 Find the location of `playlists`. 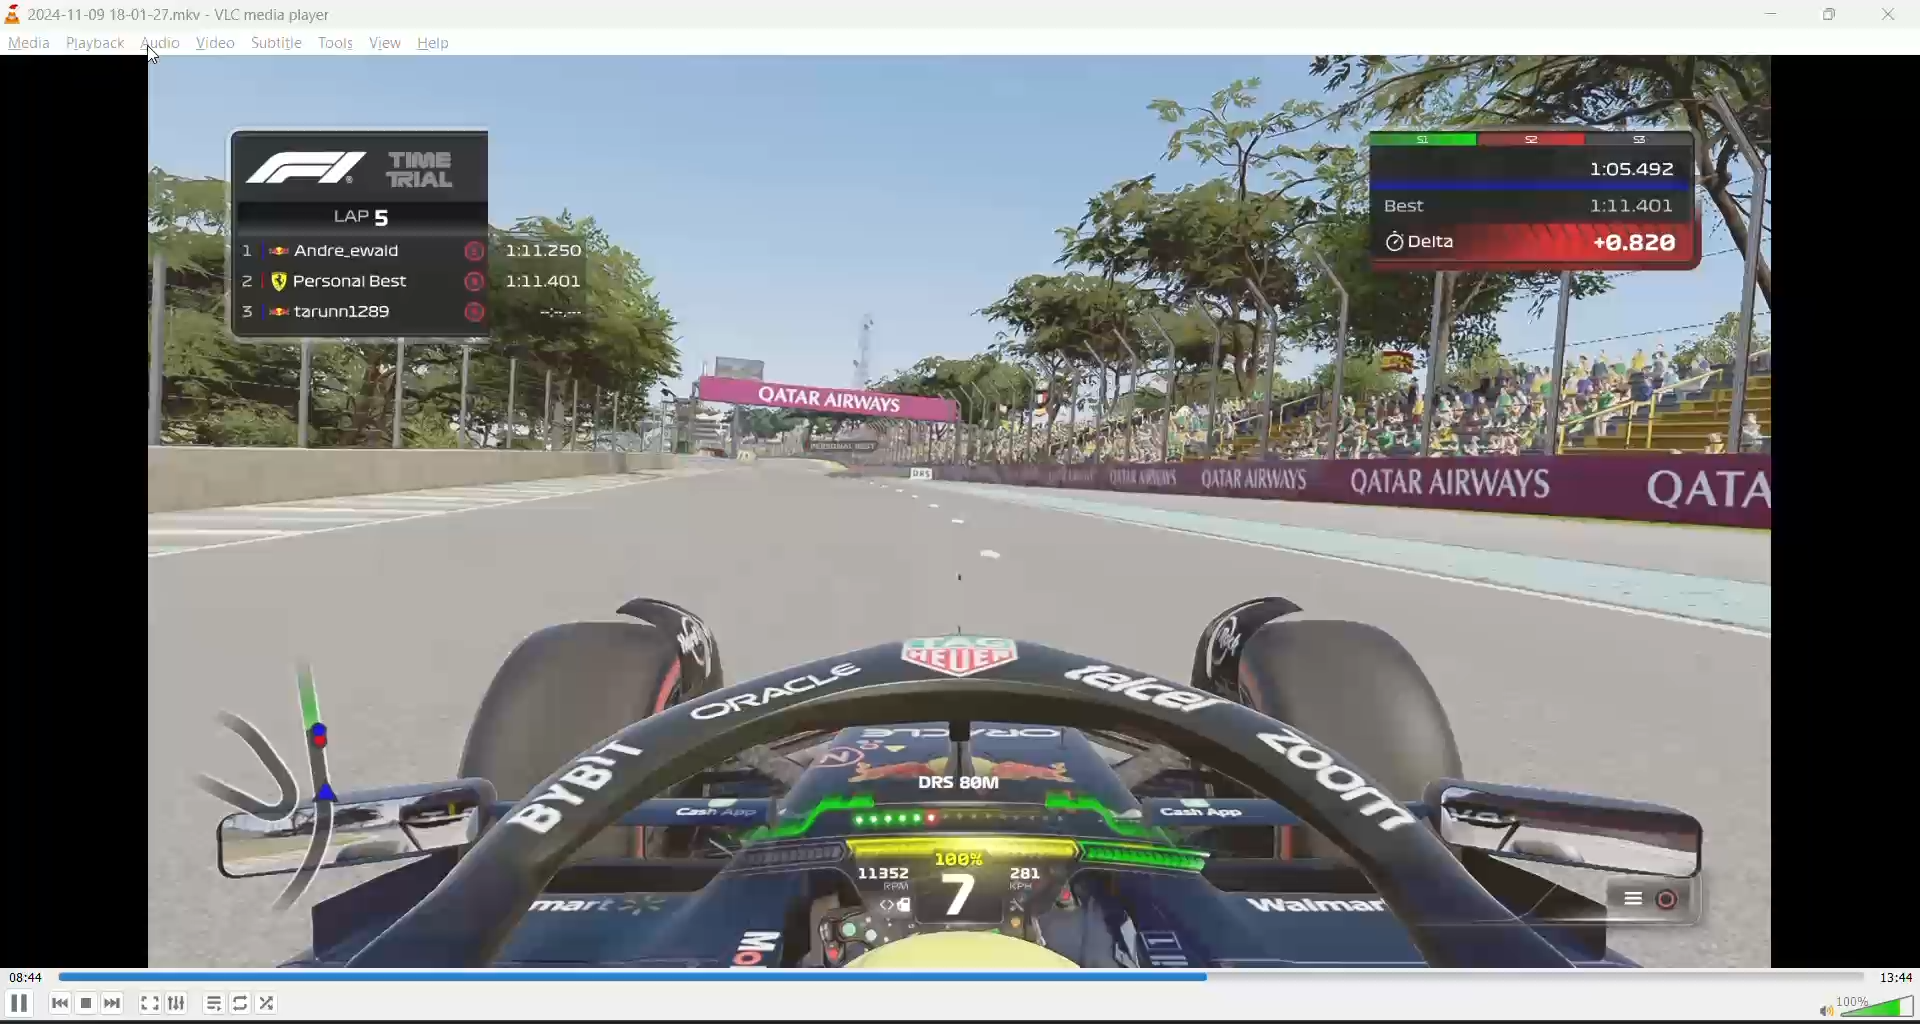

playlists is located at coordinates (216, 1004).